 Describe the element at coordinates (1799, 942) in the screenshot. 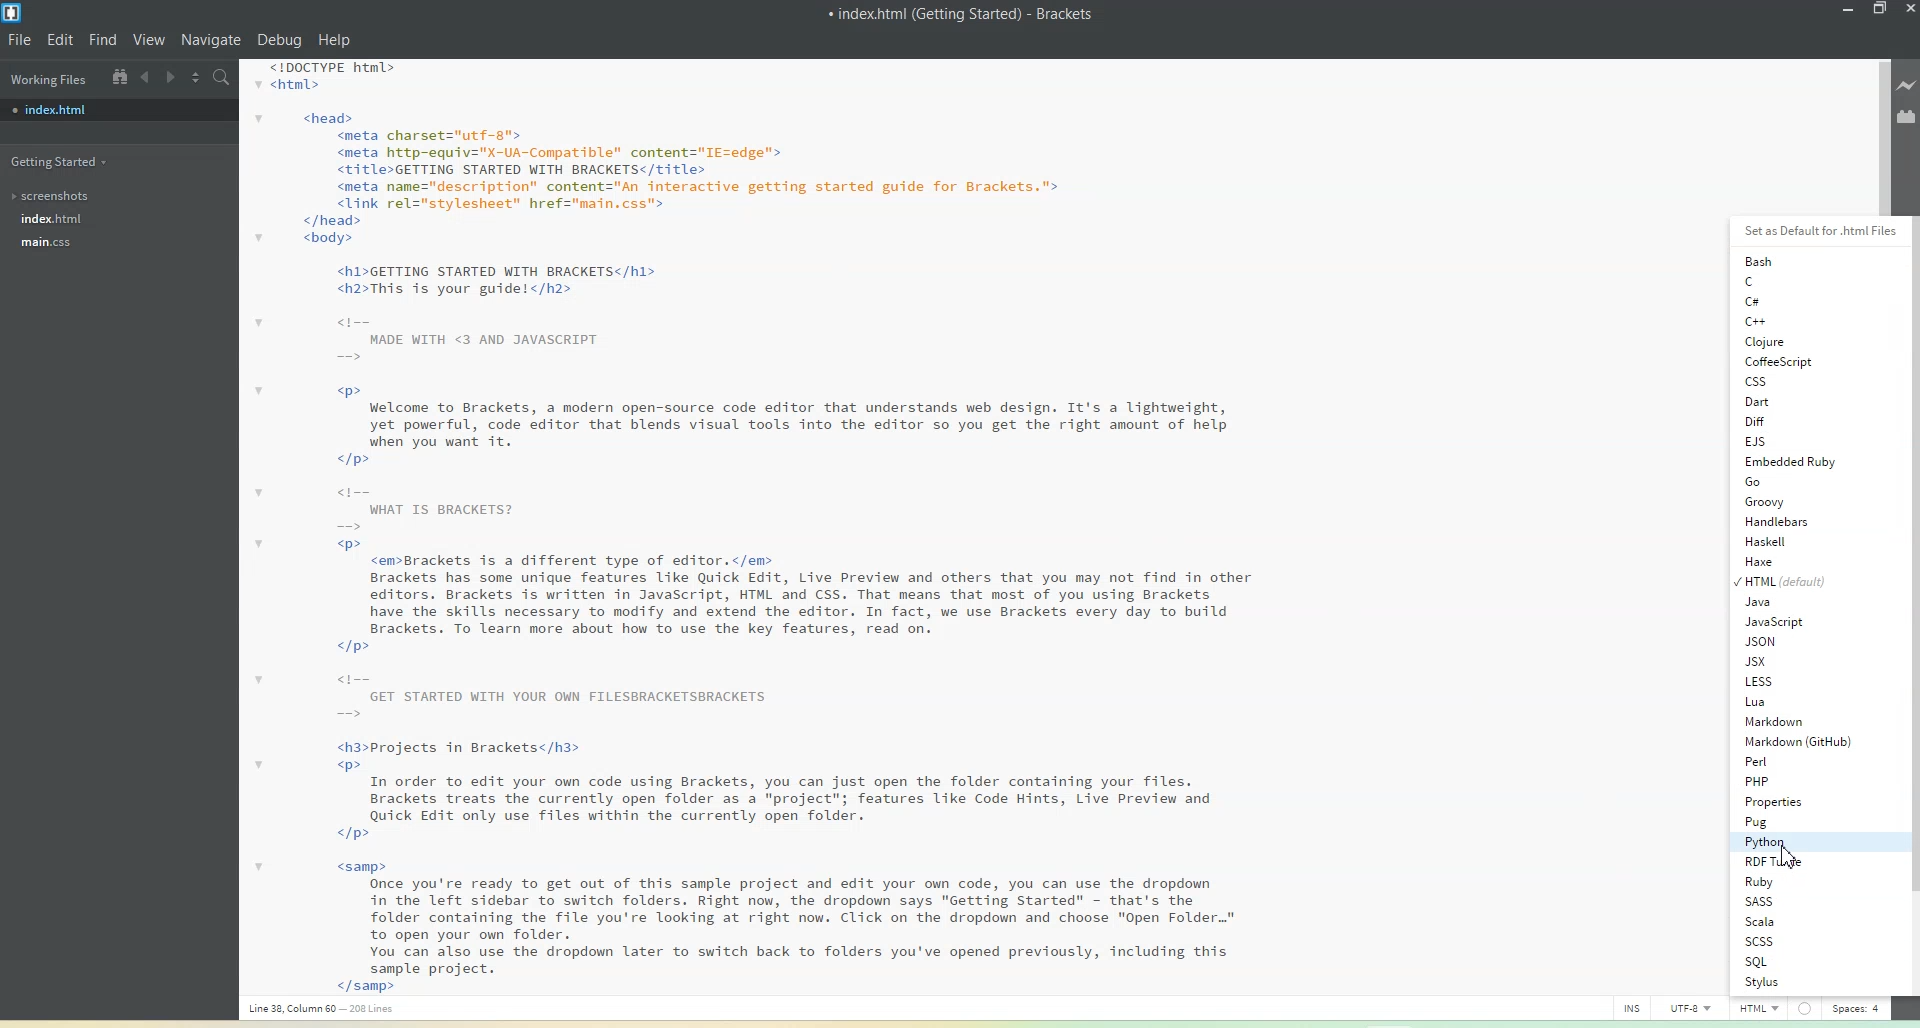

I see `SCSS` at that location.